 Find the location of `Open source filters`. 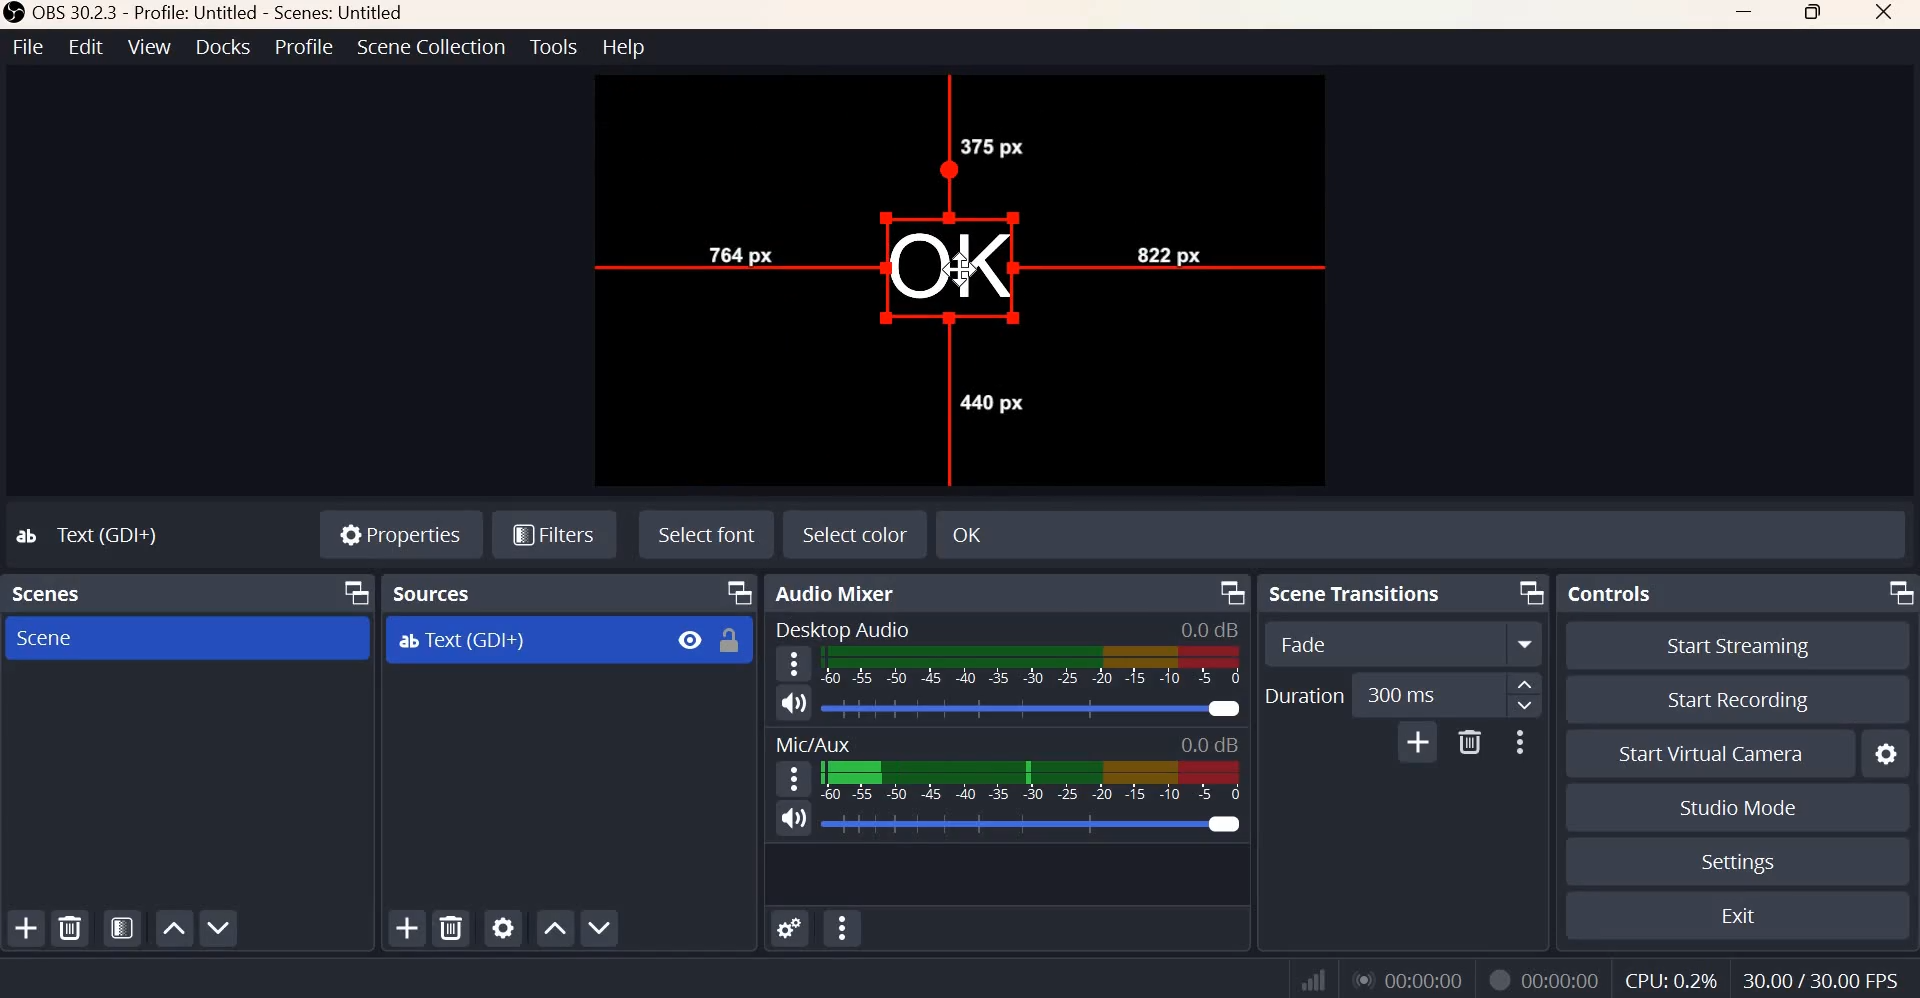

Open source filters is located at coordinates (553, 536).